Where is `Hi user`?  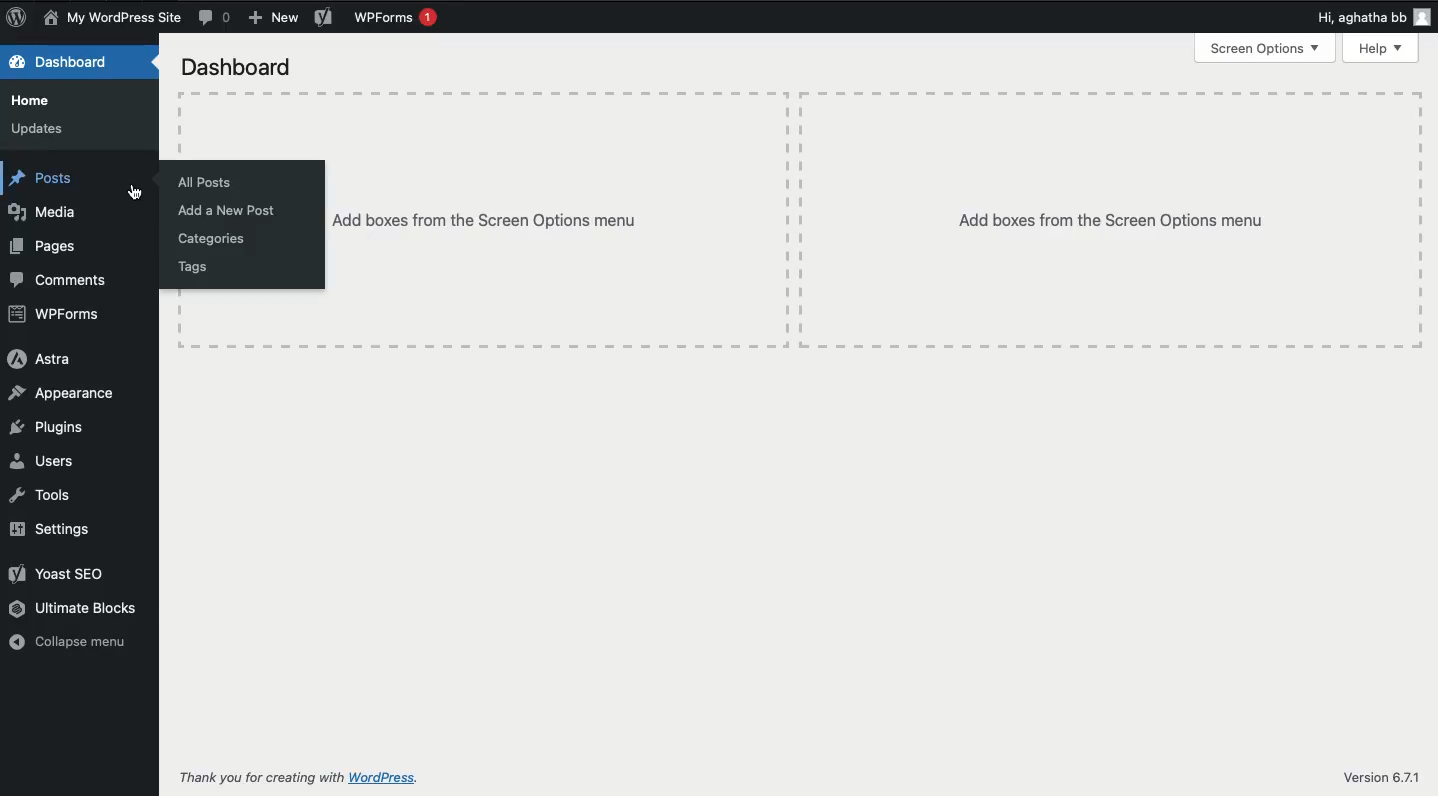
Hi user is located at coordinates (1374, 17).